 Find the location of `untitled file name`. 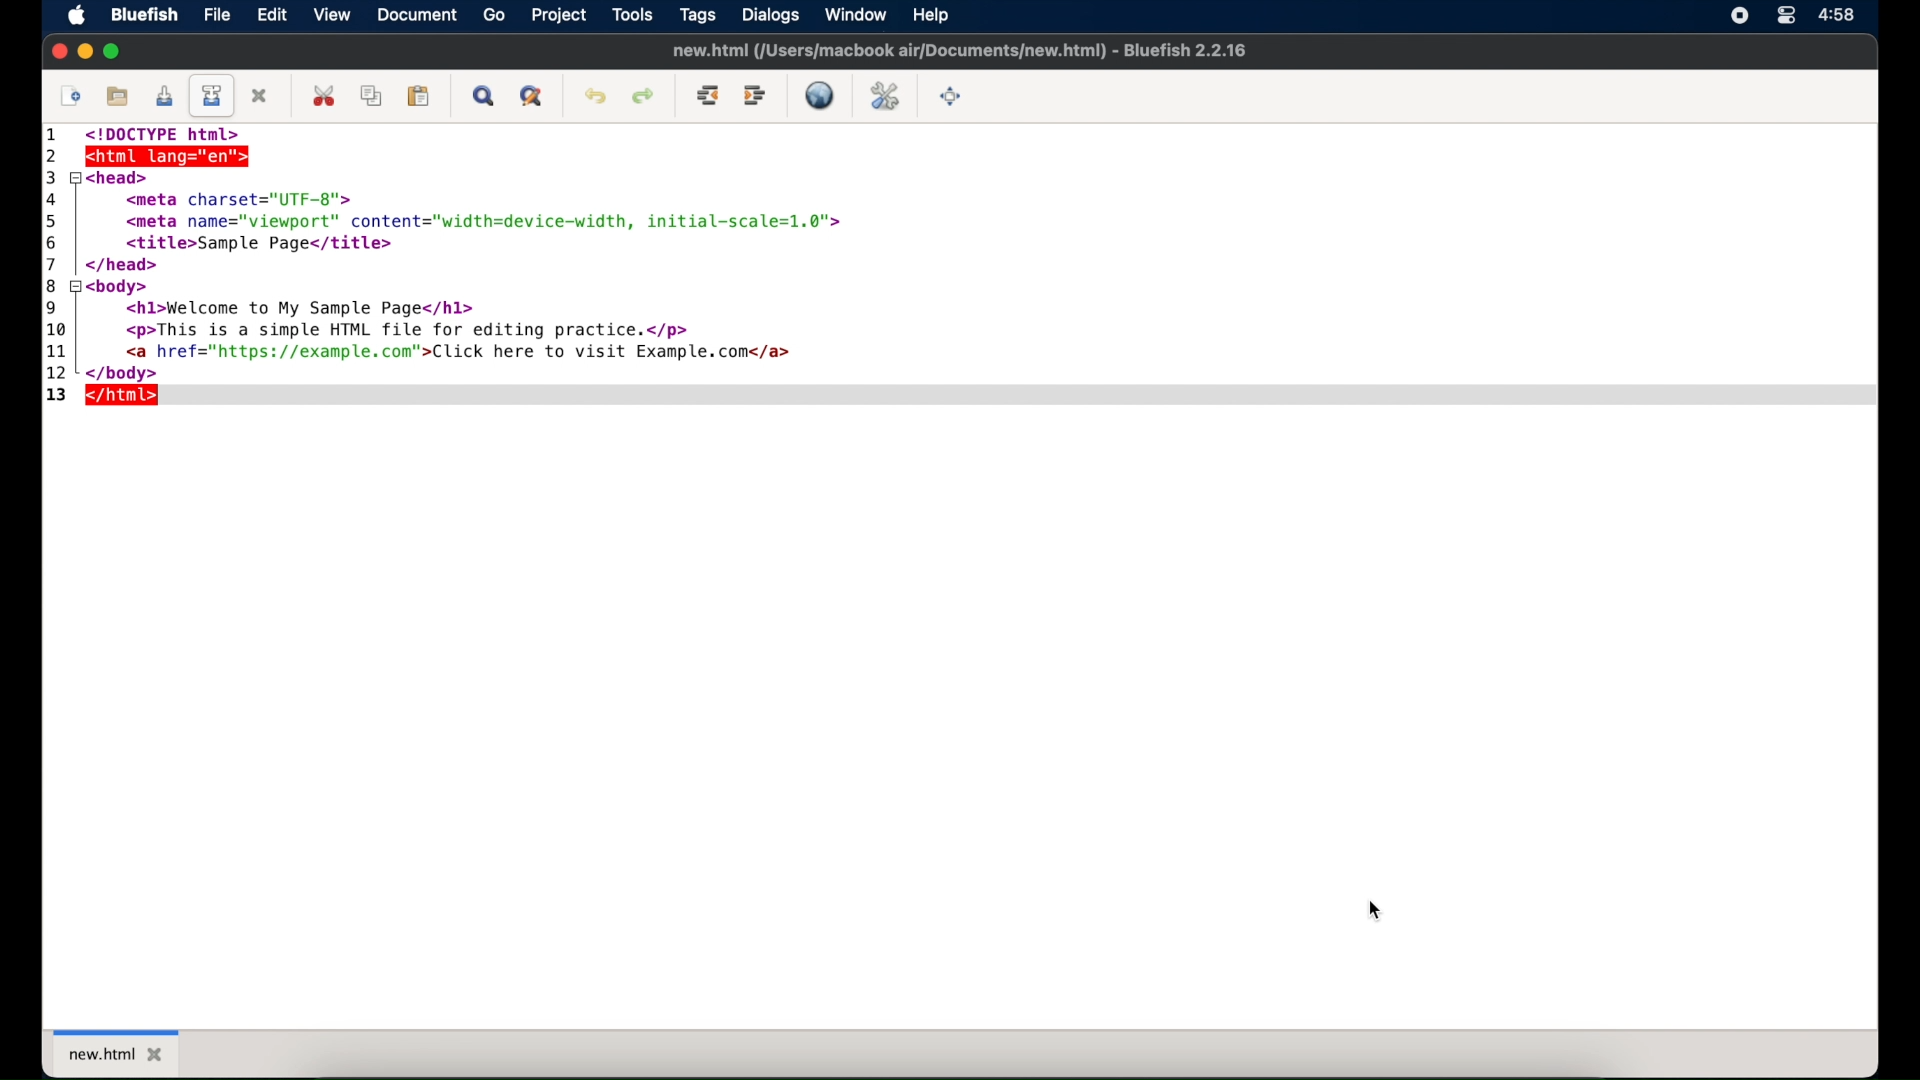

untitled file name is located at coordinates (958, 50).